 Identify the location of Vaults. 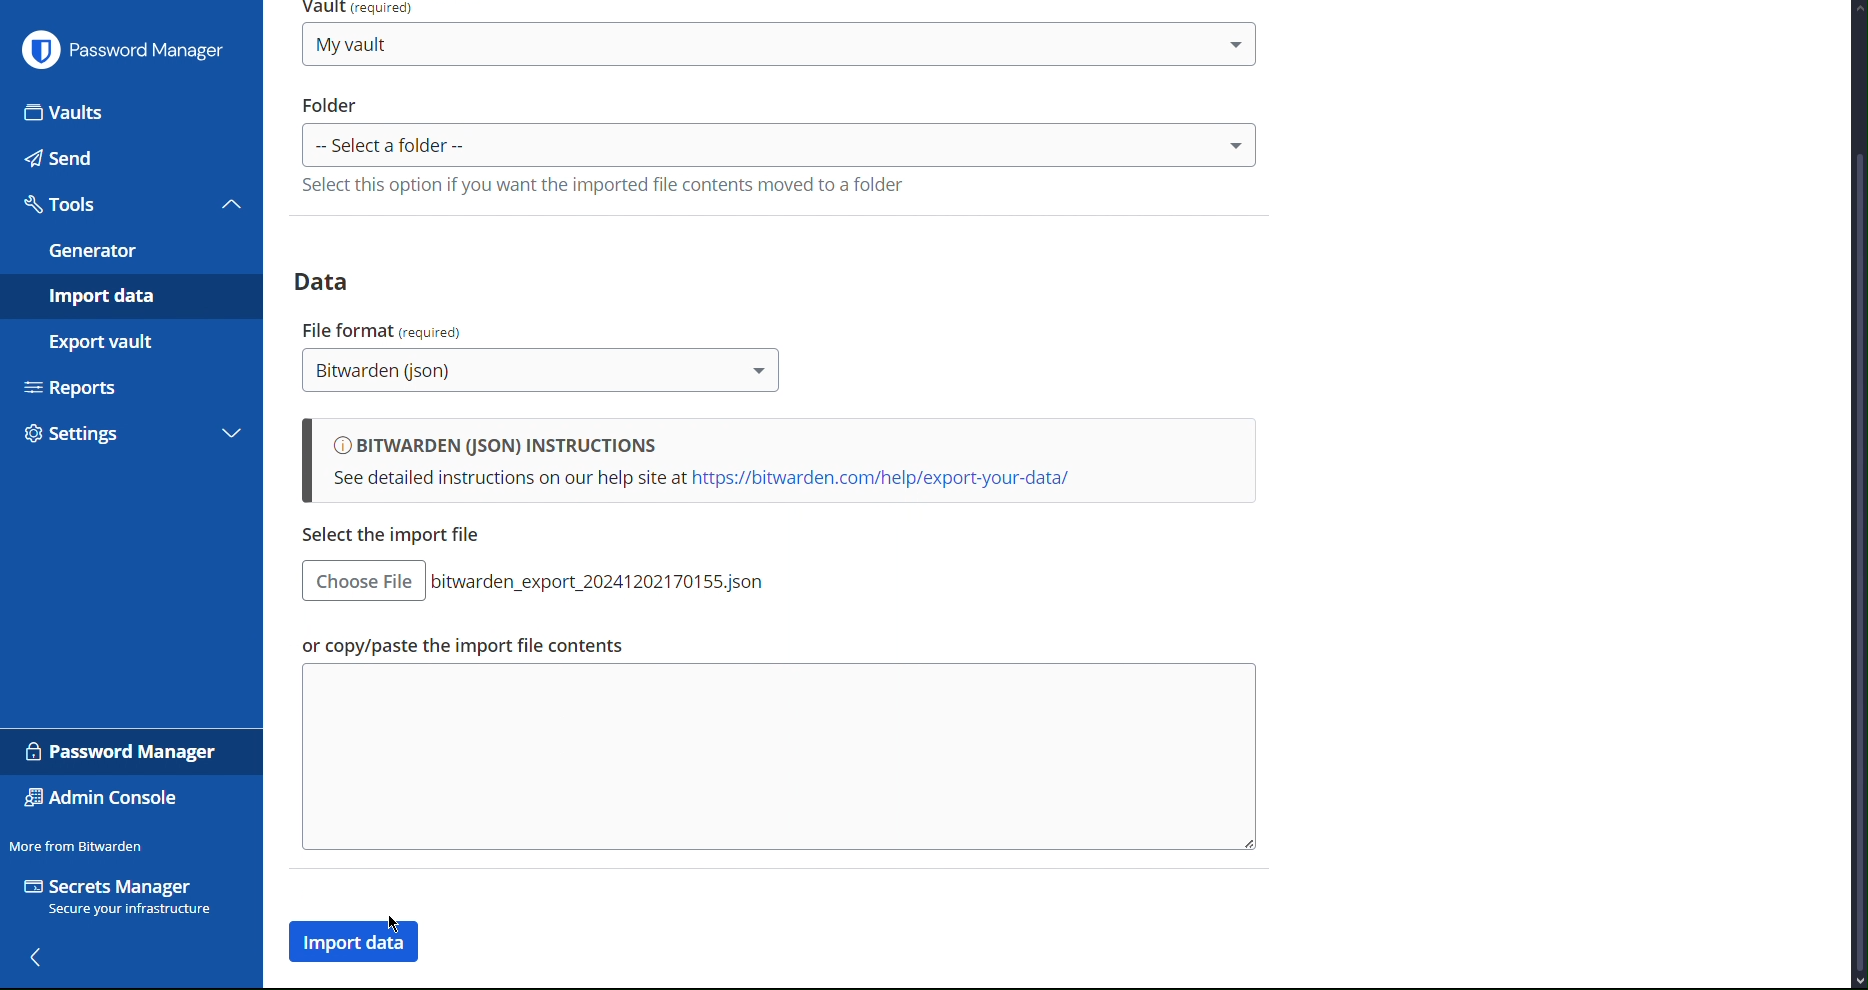
(132, 111).